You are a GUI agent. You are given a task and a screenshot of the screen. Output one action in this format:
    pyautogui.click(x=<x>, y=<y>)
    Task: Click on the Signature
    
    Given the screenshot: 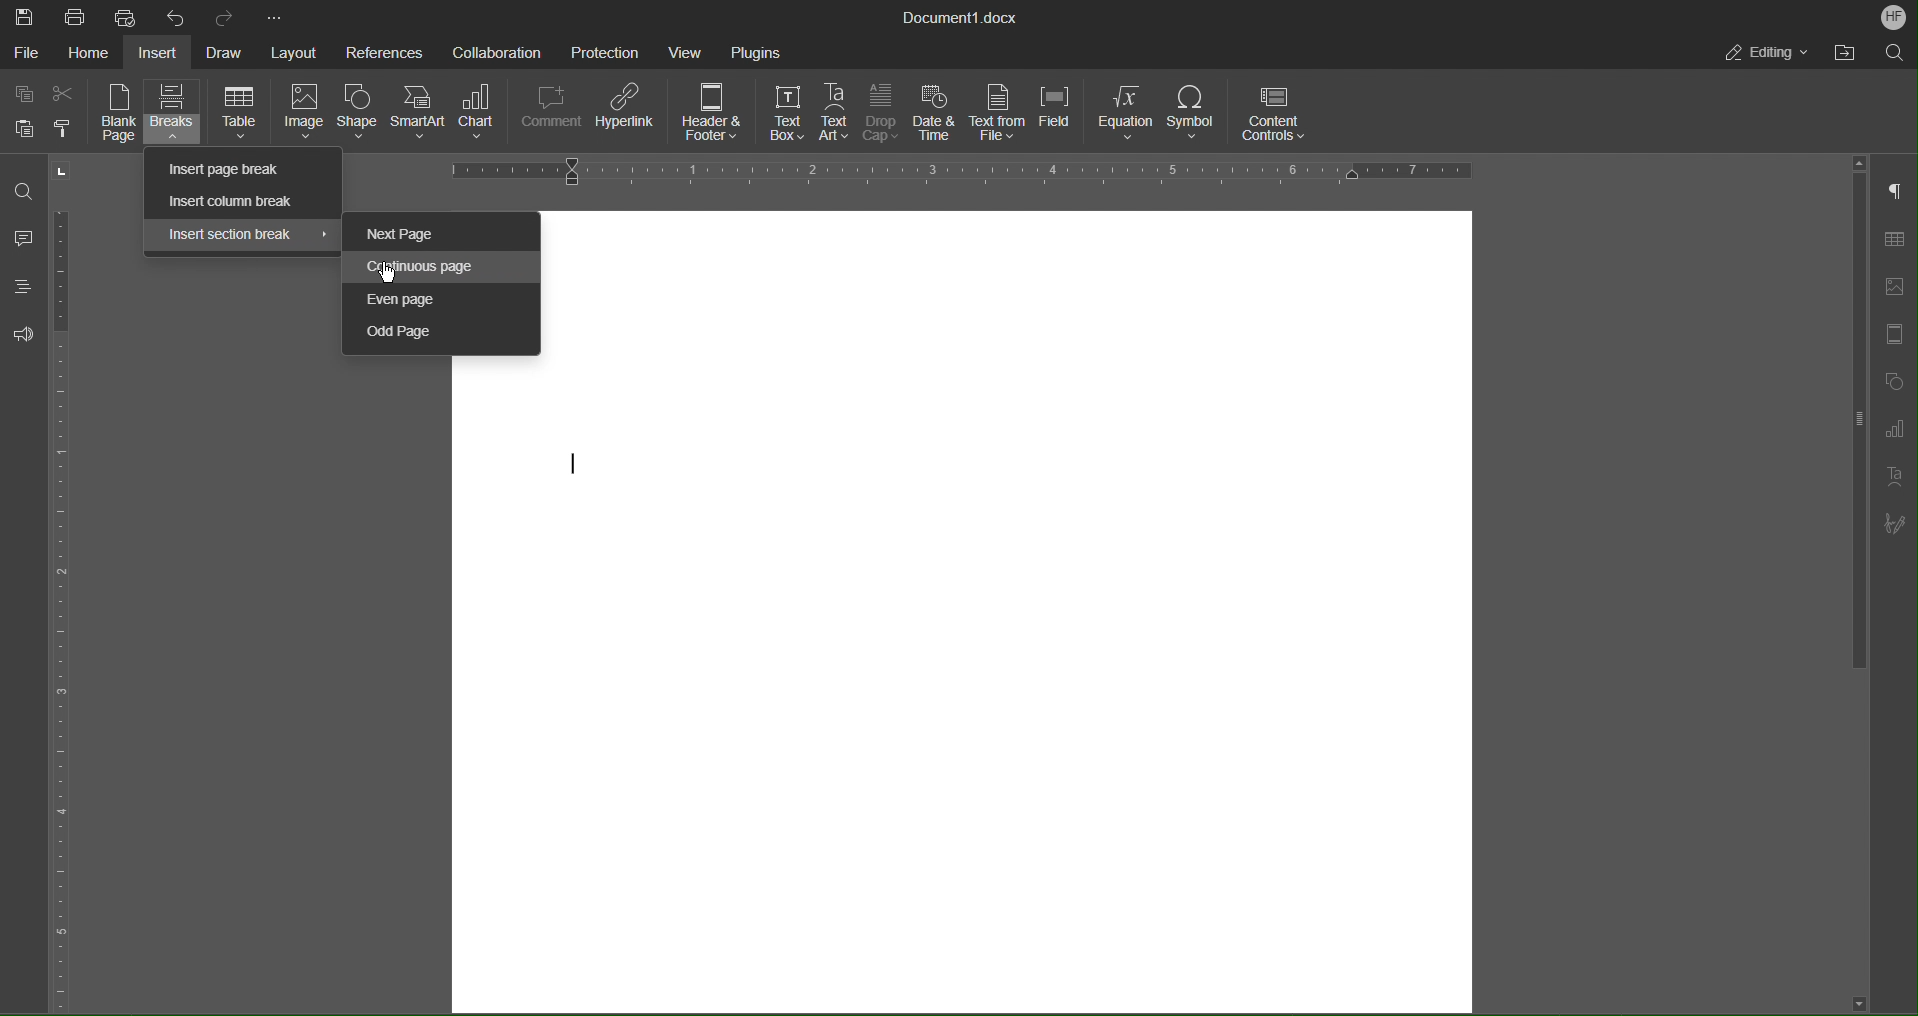 What is the action you would take?
    pyautogui.click(x=1894, y=524)
    